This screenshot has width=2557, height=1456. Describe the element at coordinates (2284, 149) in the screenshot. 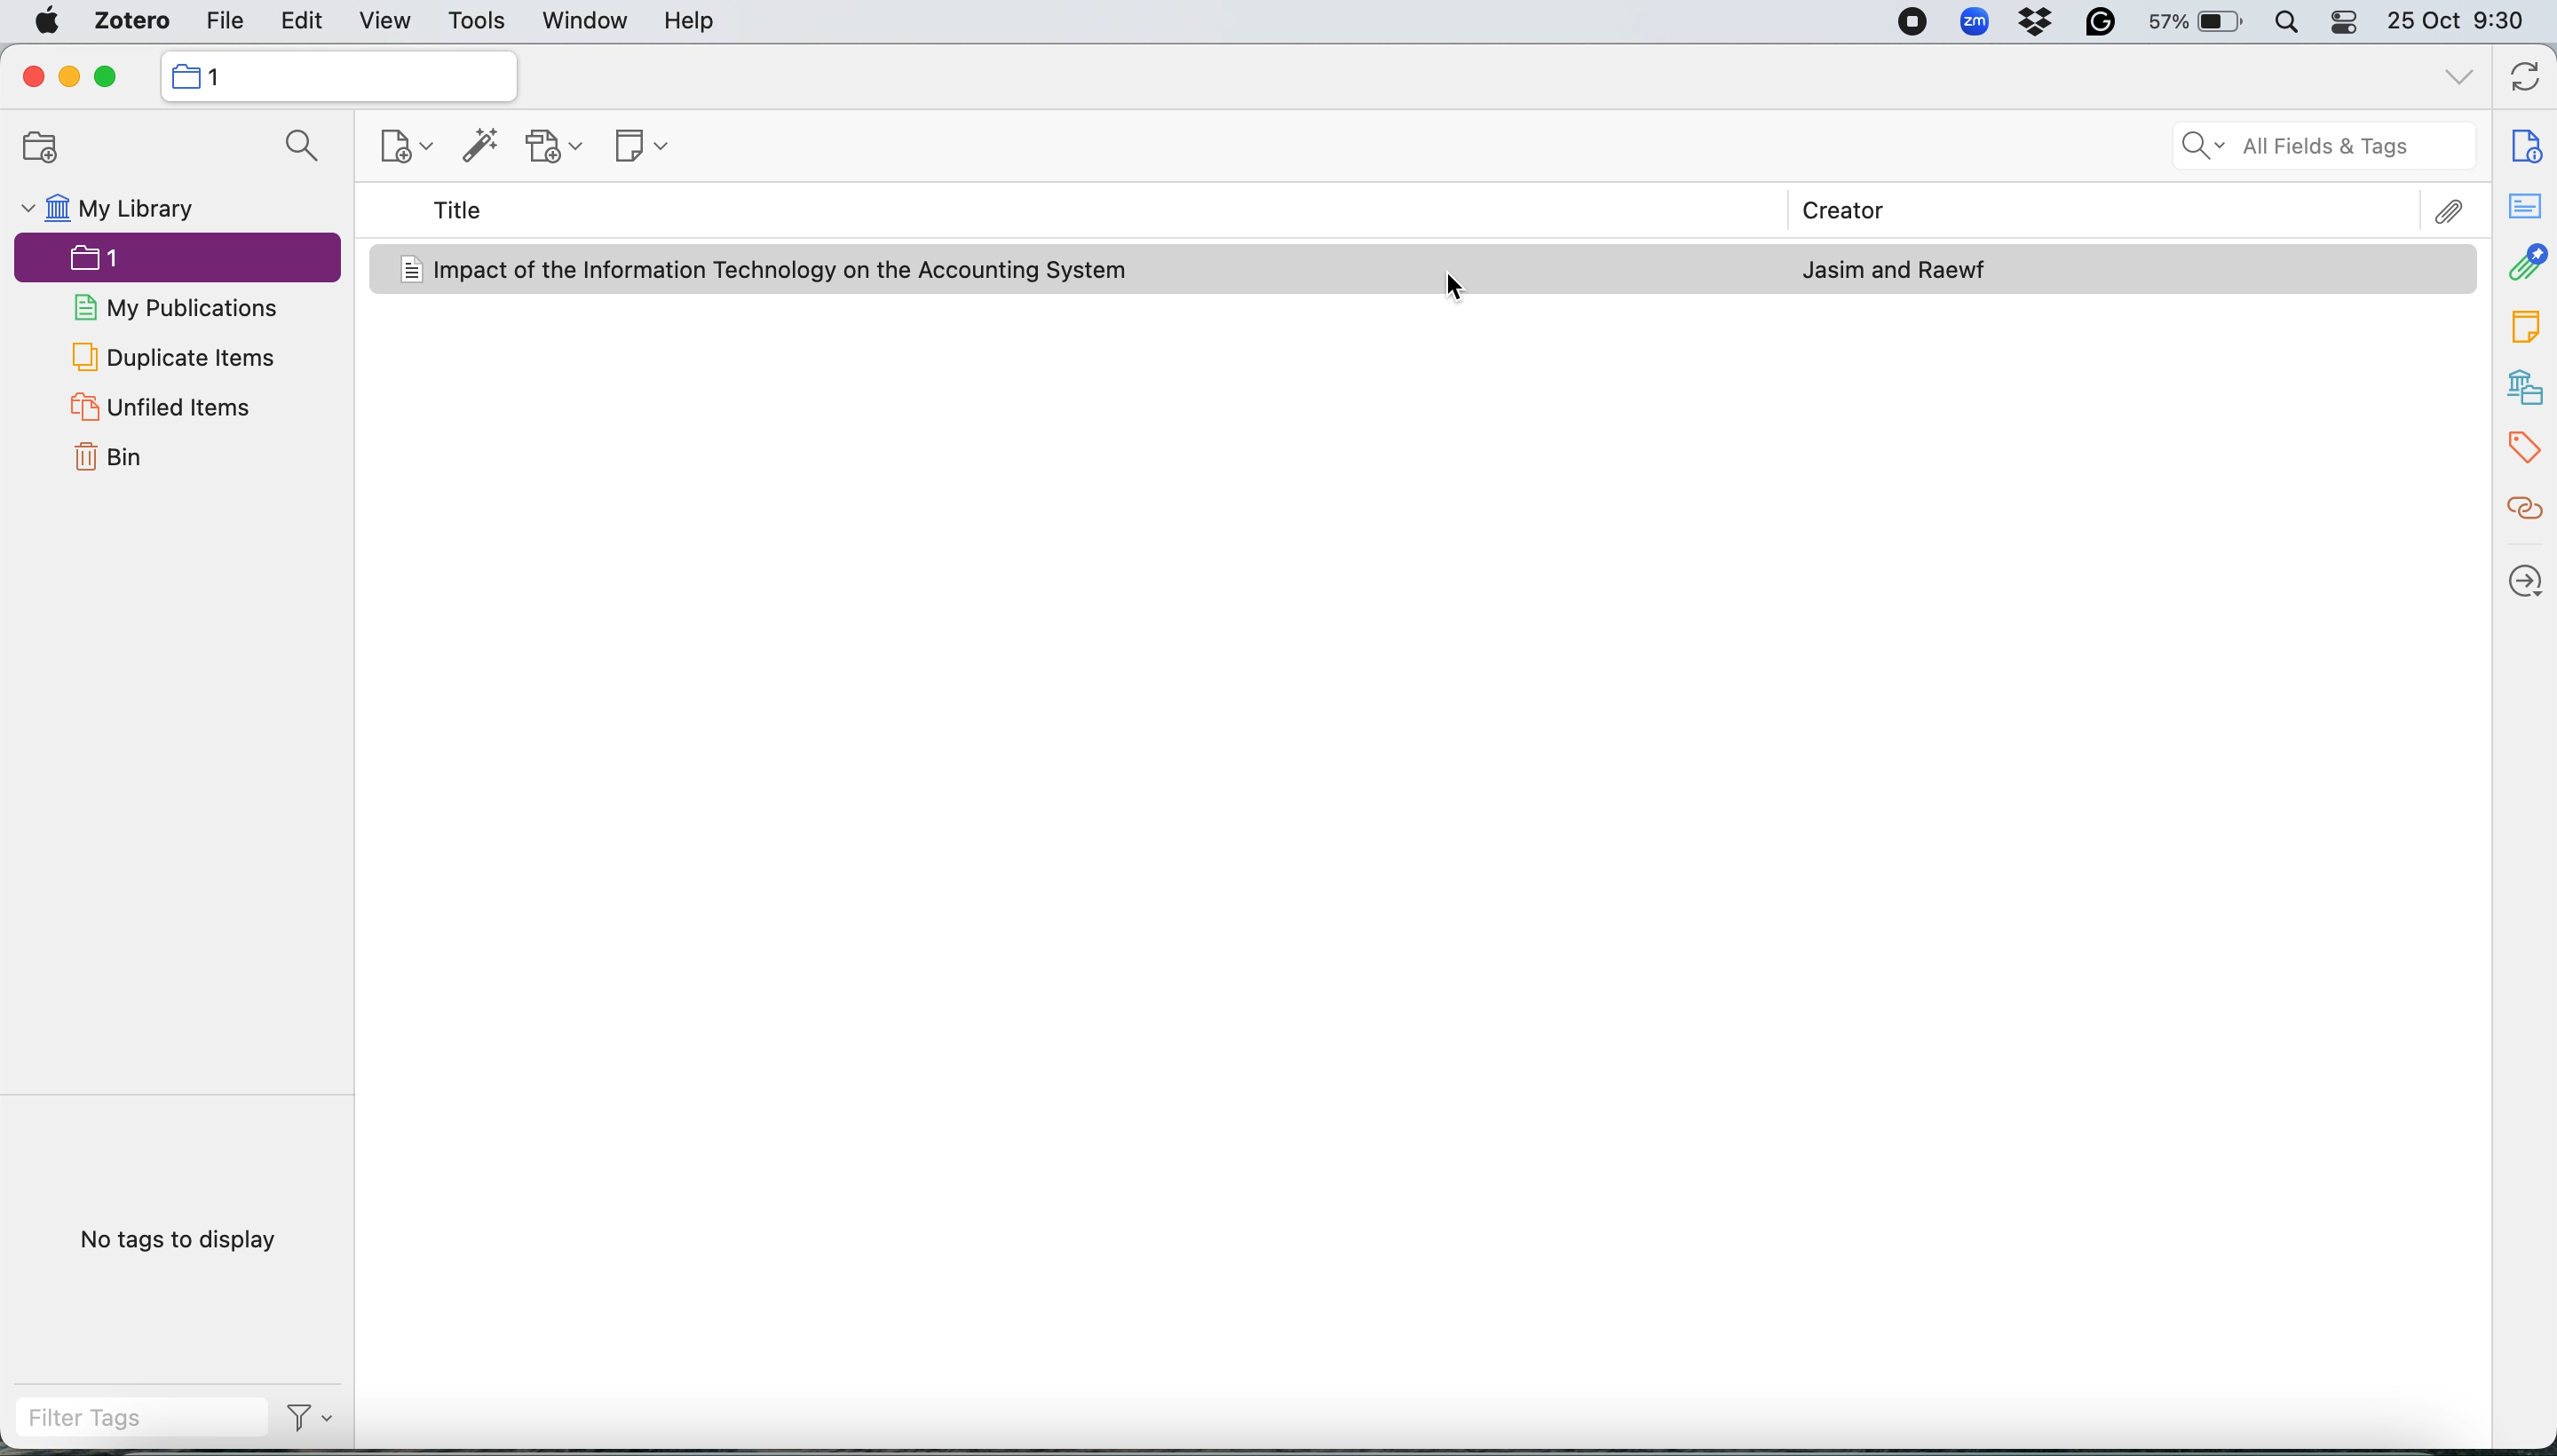

I see `all fields and tags` at that location.